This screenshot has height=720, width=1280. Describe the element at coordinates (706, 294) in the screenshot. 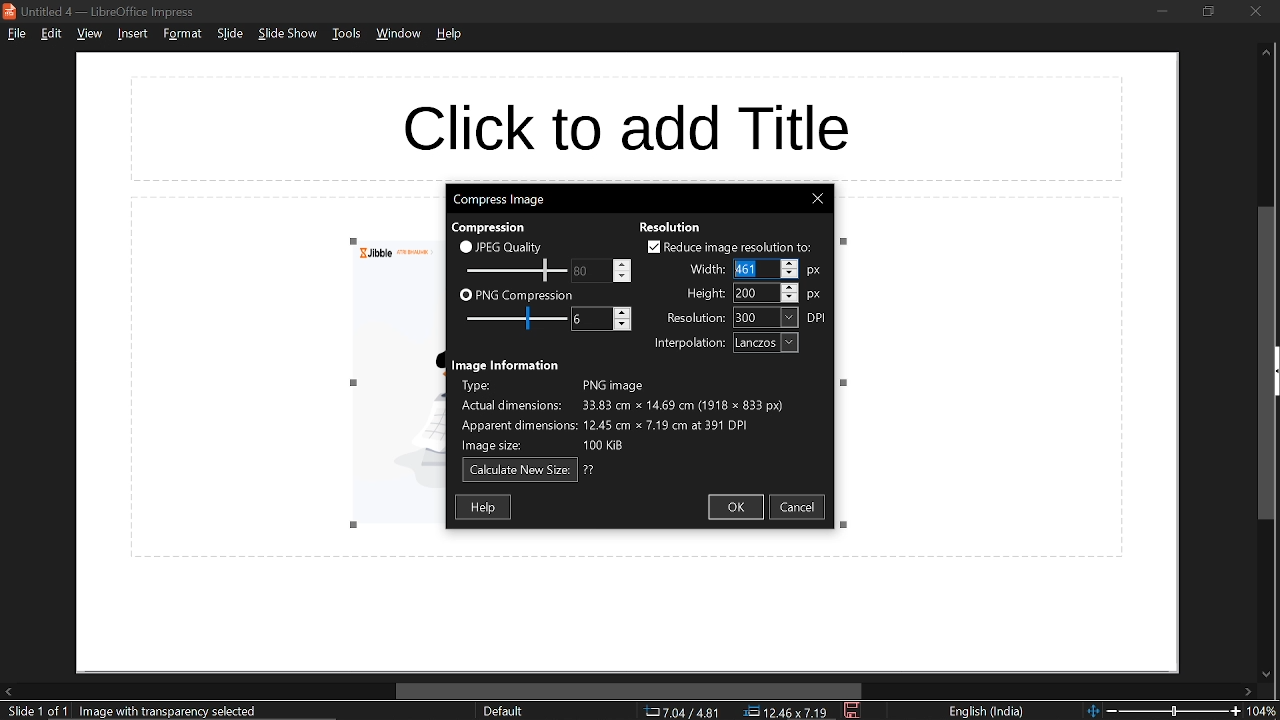

I see `text` at that location.